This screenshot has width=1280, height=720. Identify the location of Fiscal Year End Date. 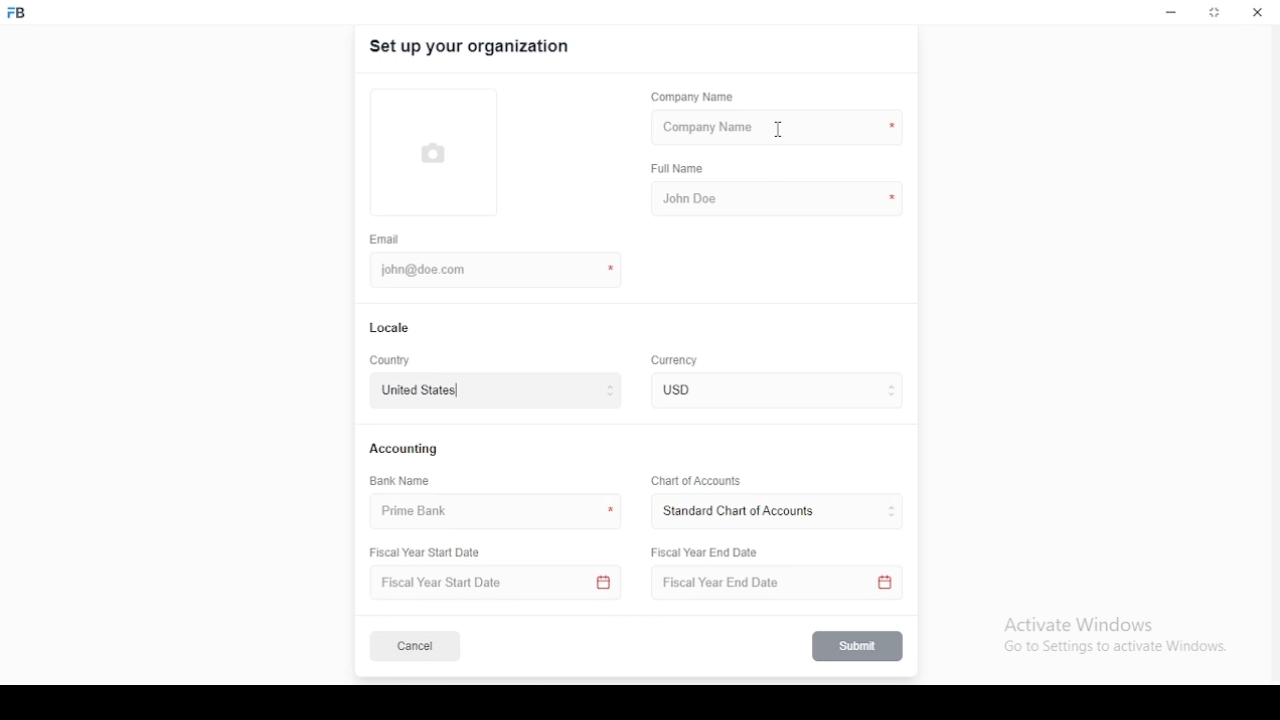
(771, 583).